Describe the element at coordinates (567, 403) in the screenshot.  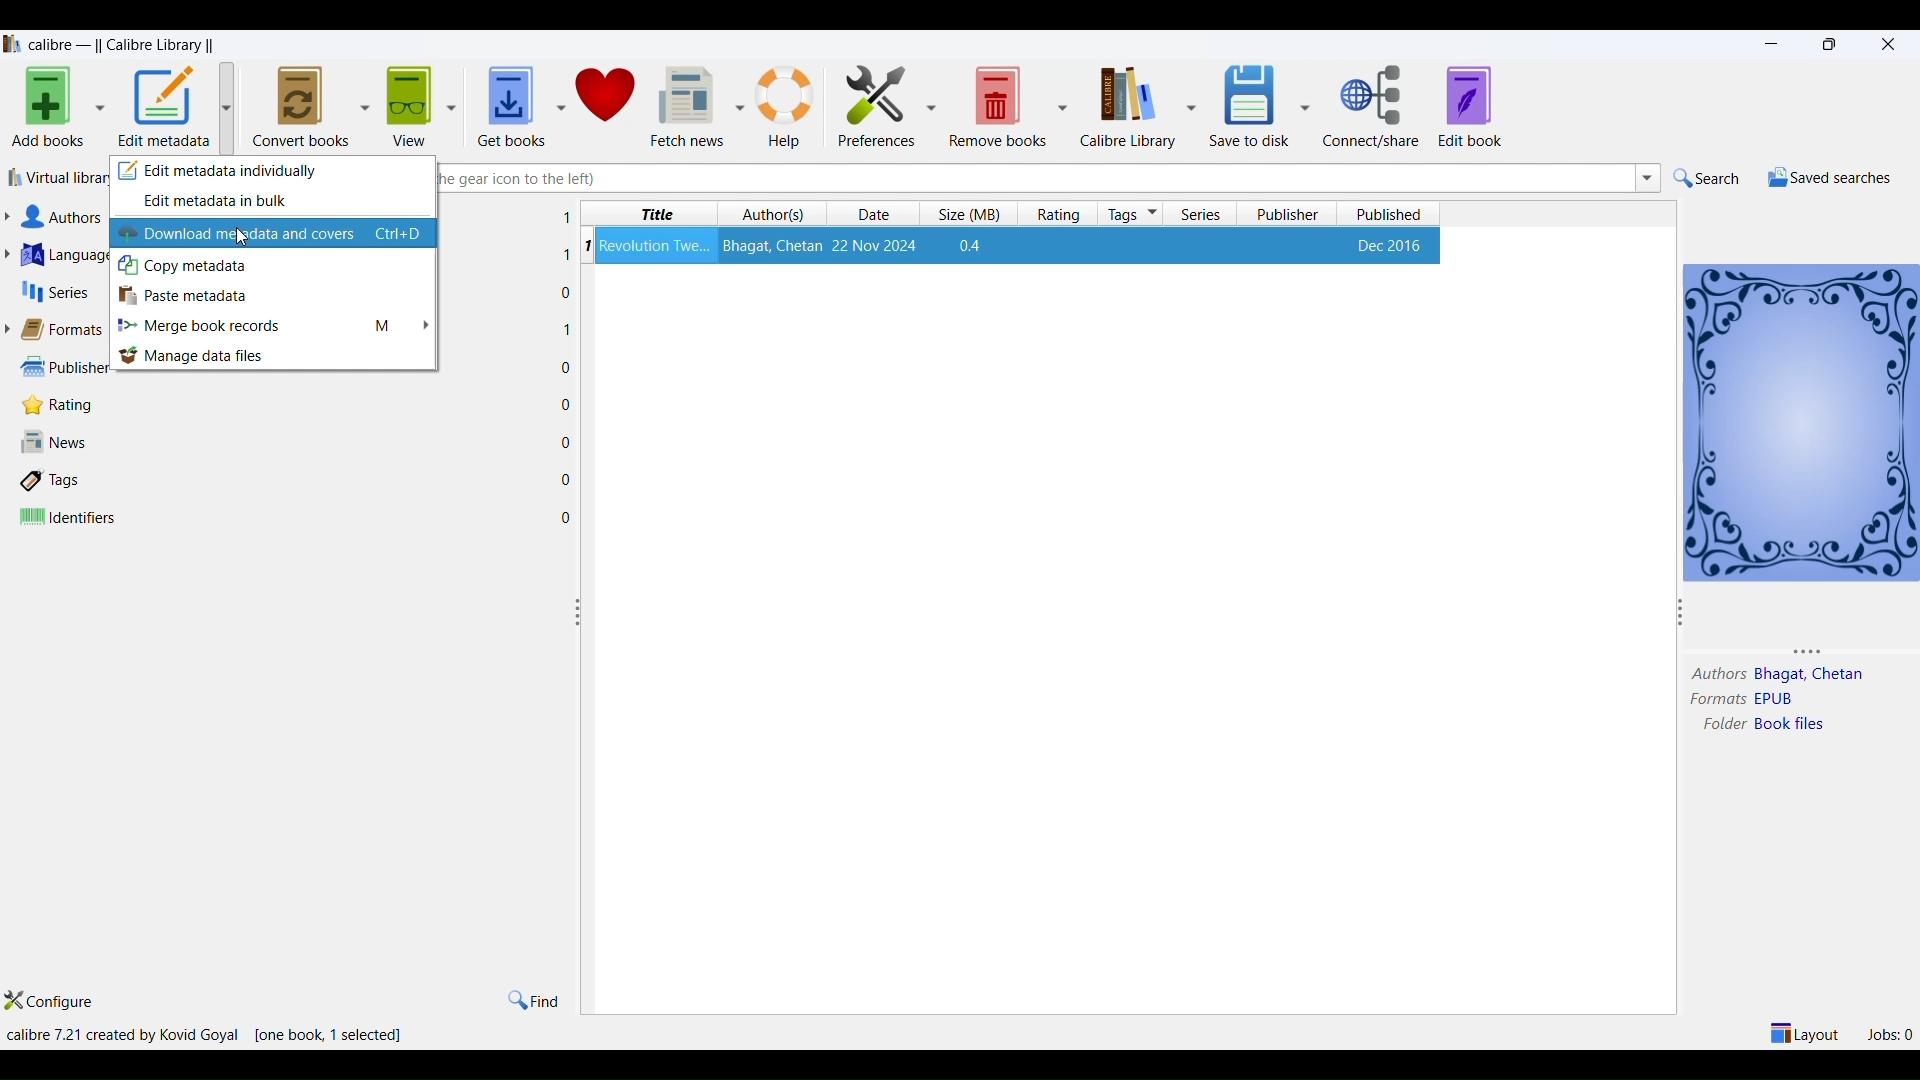
I see `0` at that location.